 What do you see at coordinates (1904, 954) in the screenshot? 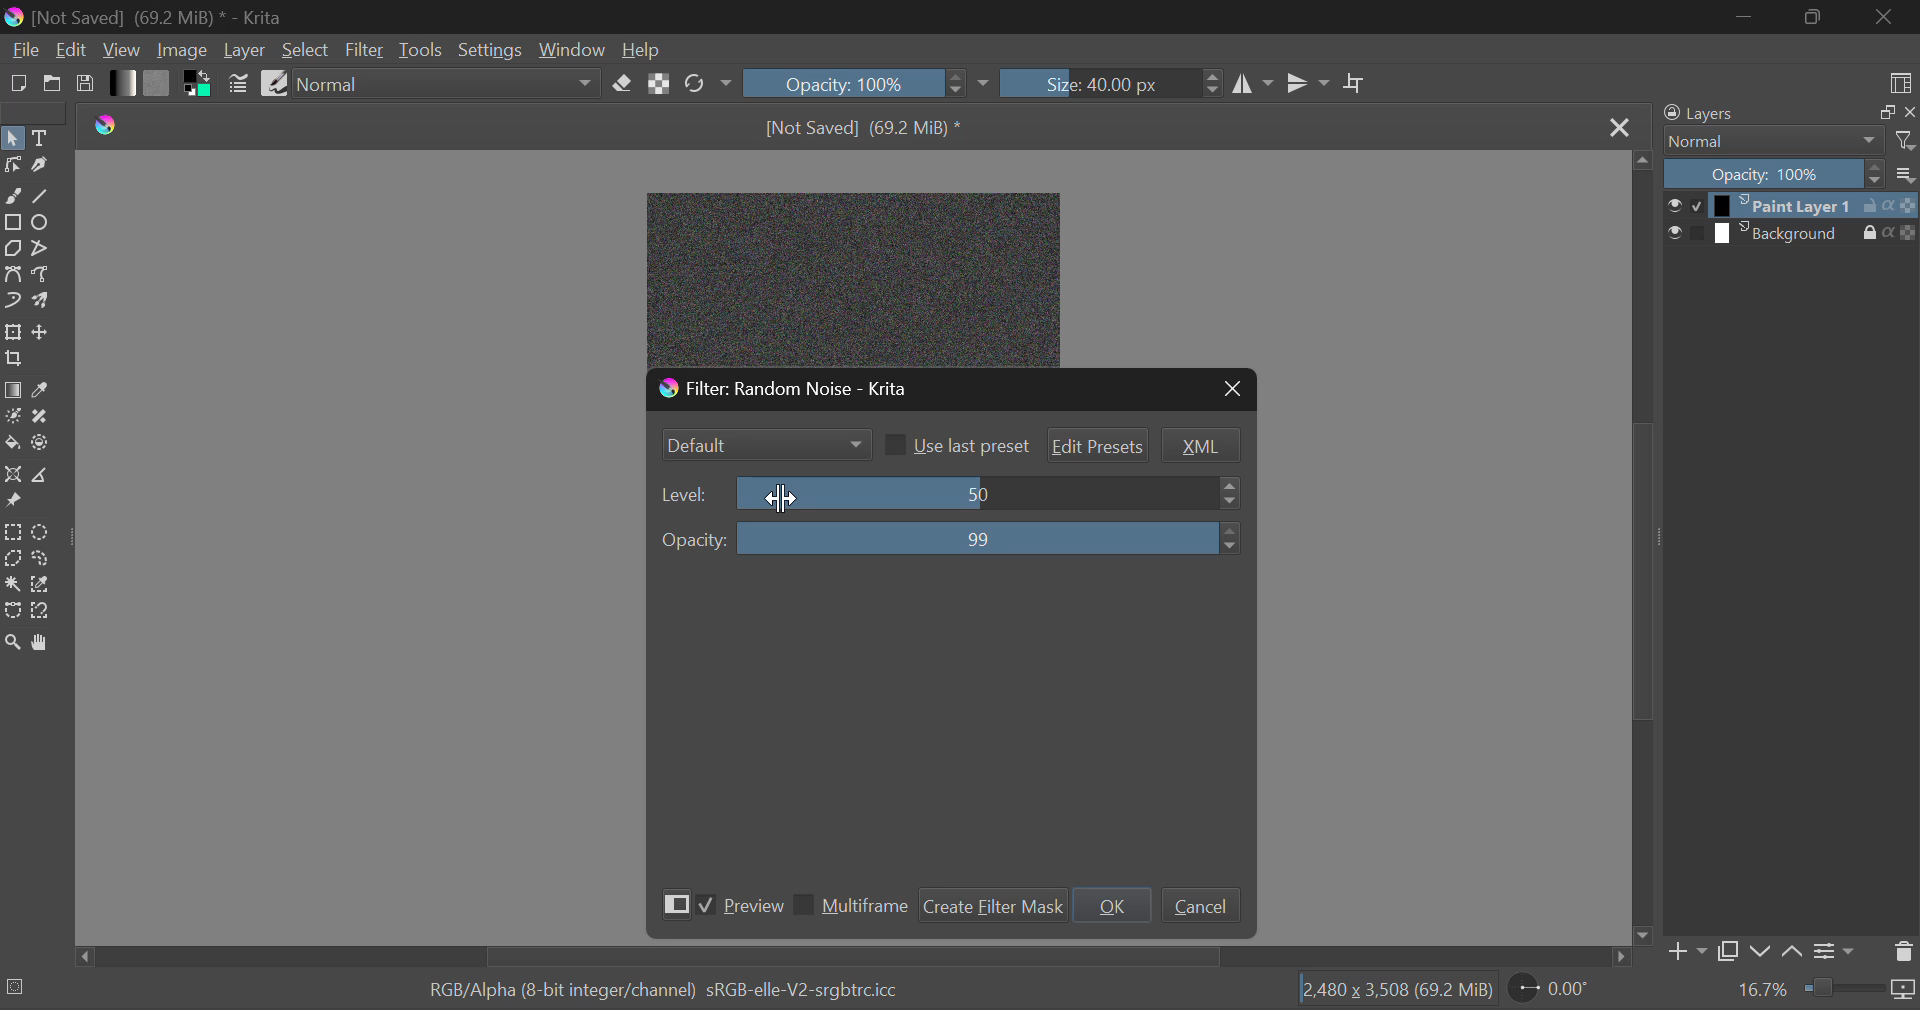
I see `Delete Layer` at bounding box center [1904, 954].